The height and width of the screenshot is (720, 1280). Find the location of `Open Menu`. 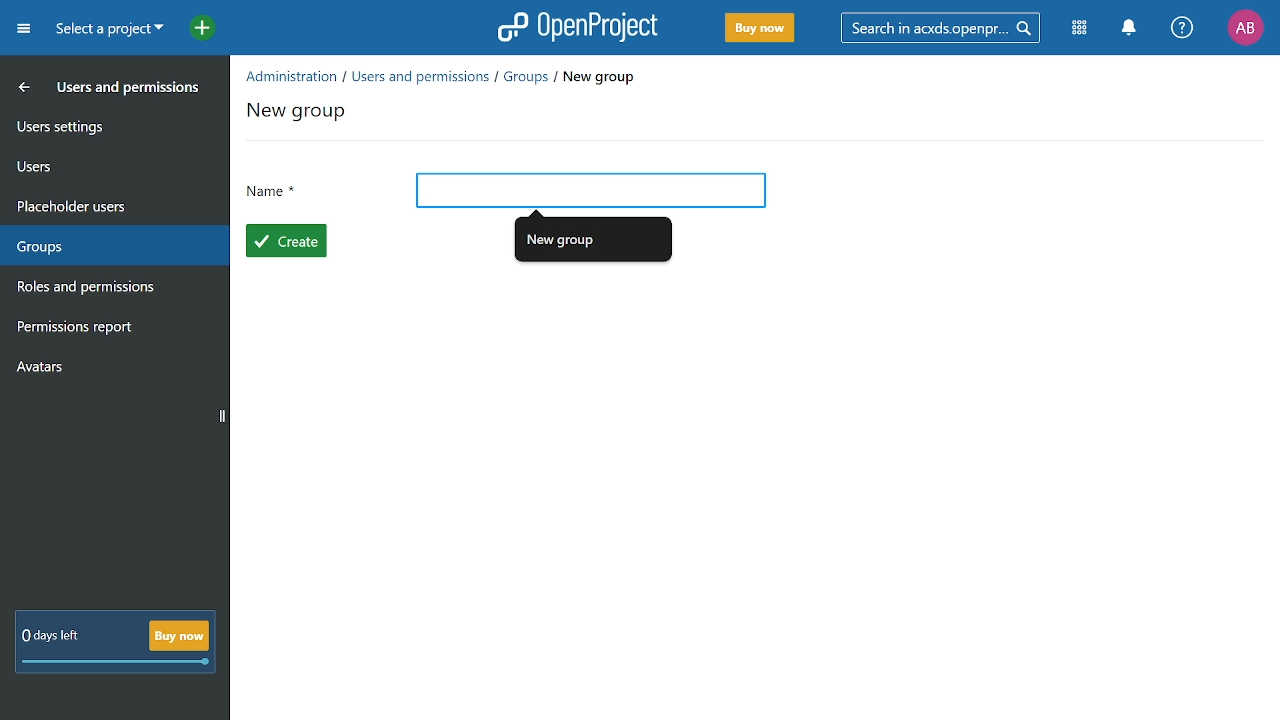

Open Menu is located at coordinates (27, 32).